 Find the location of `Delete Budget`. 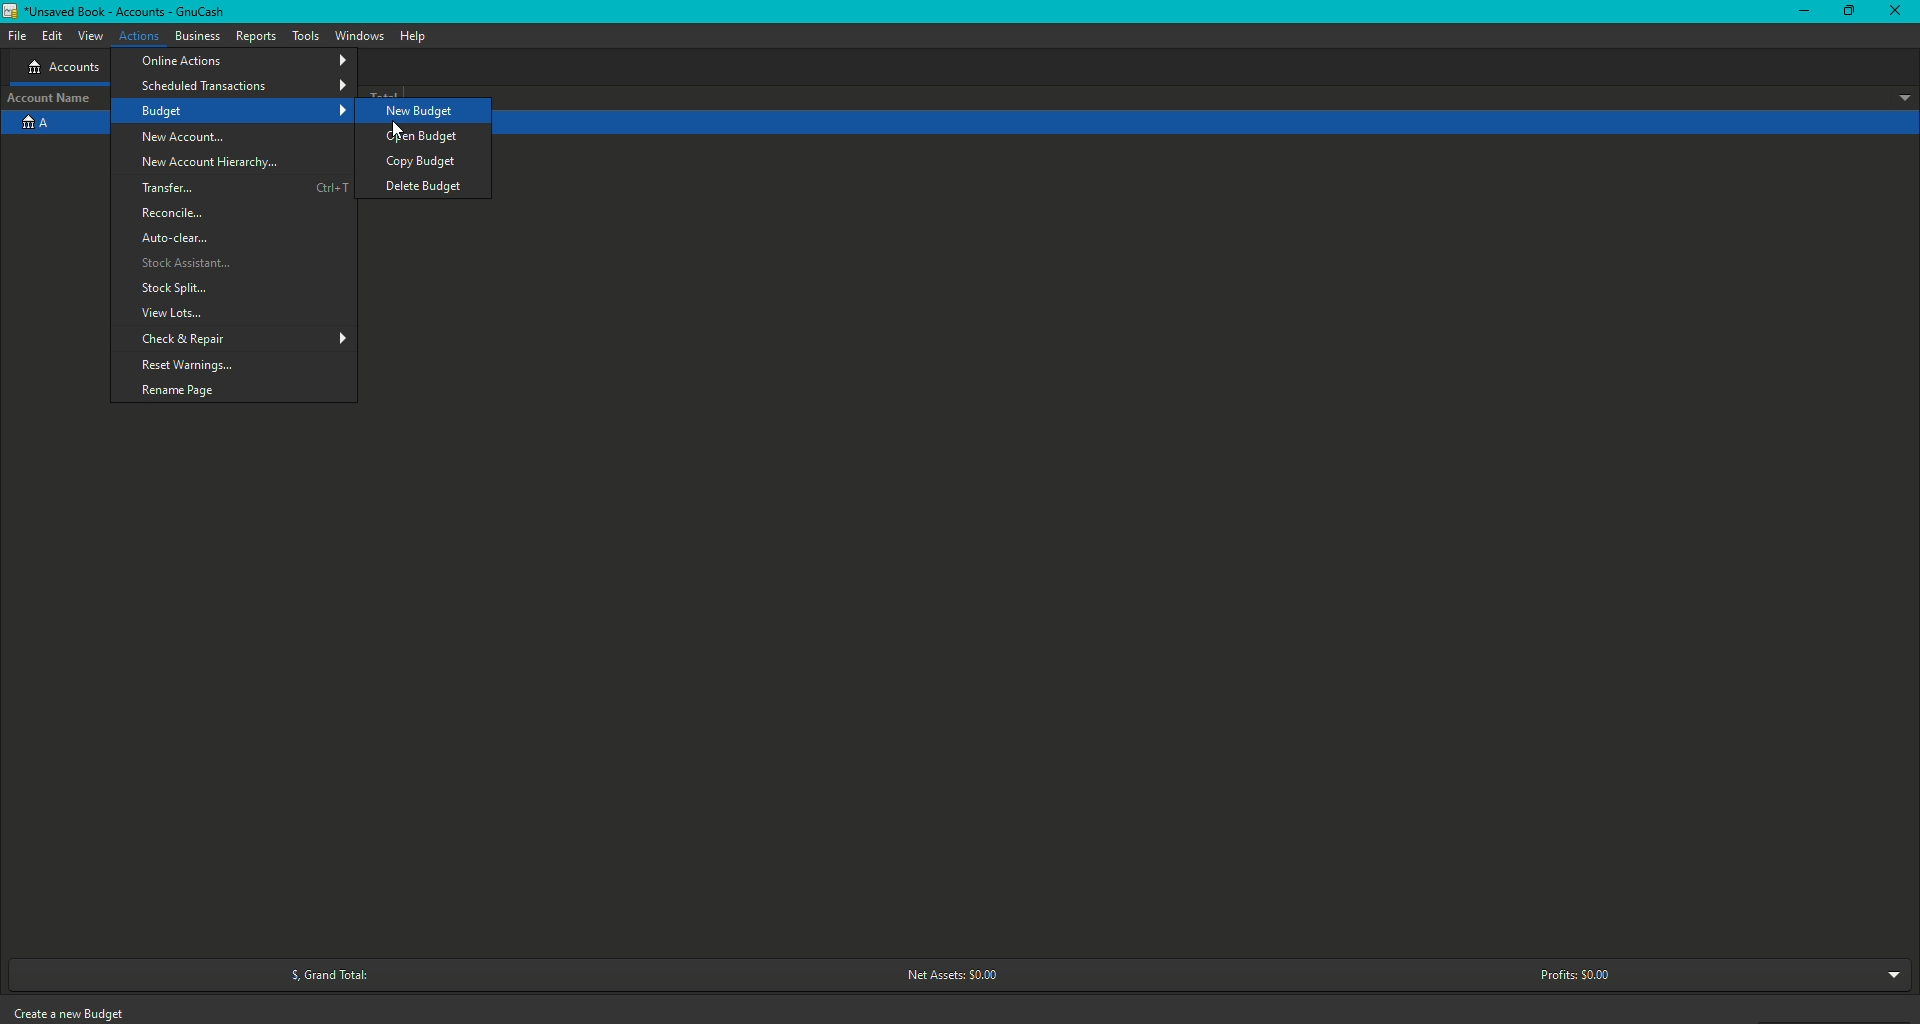

Delete Budget is located at coordinates (421, 187).